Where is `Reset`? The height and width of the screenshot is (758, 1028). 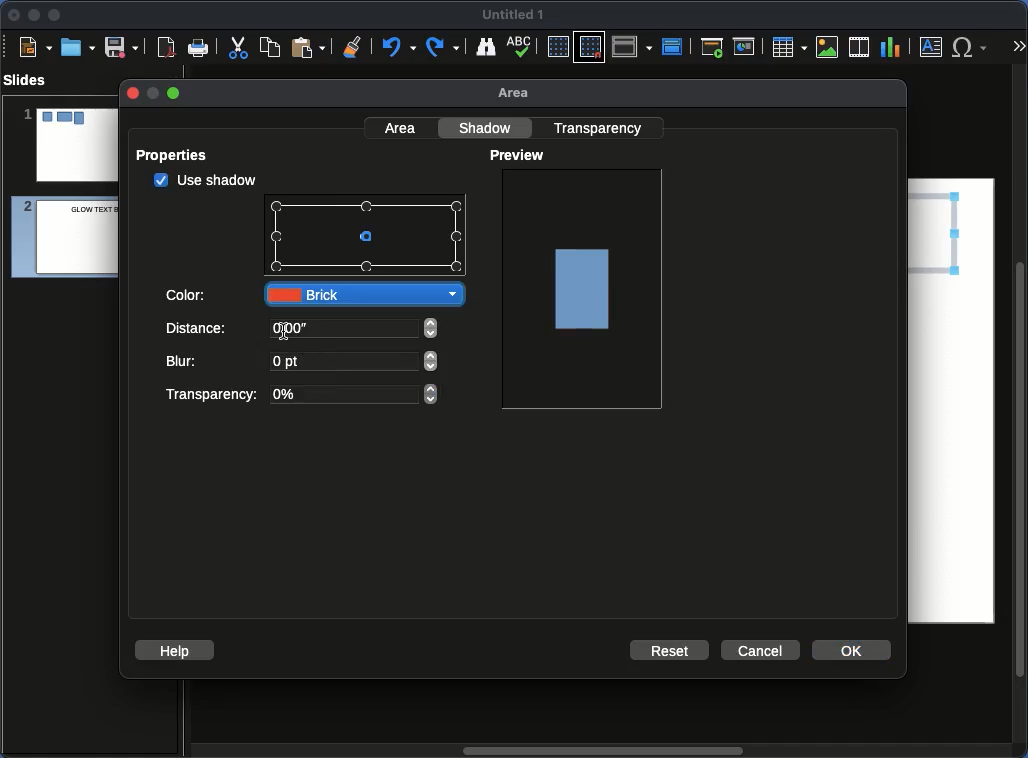
Reset is located at coordinates (671, 649).